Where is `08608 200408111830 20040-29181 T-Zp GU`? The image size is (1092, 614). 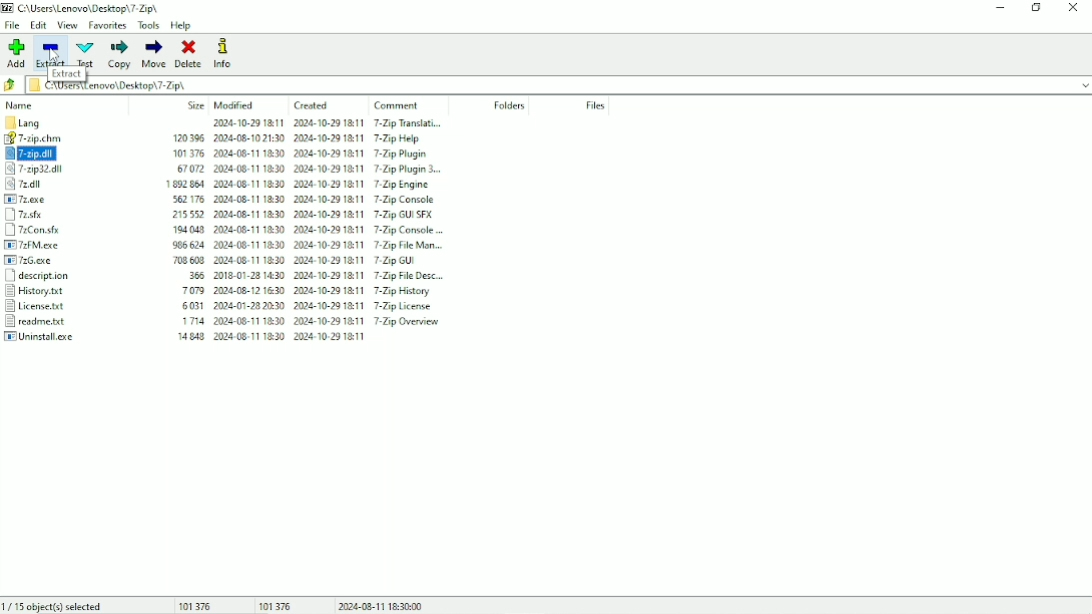
08608 200408111830 20040-29181 T-Zp GU is located at coordinates (308, 260).